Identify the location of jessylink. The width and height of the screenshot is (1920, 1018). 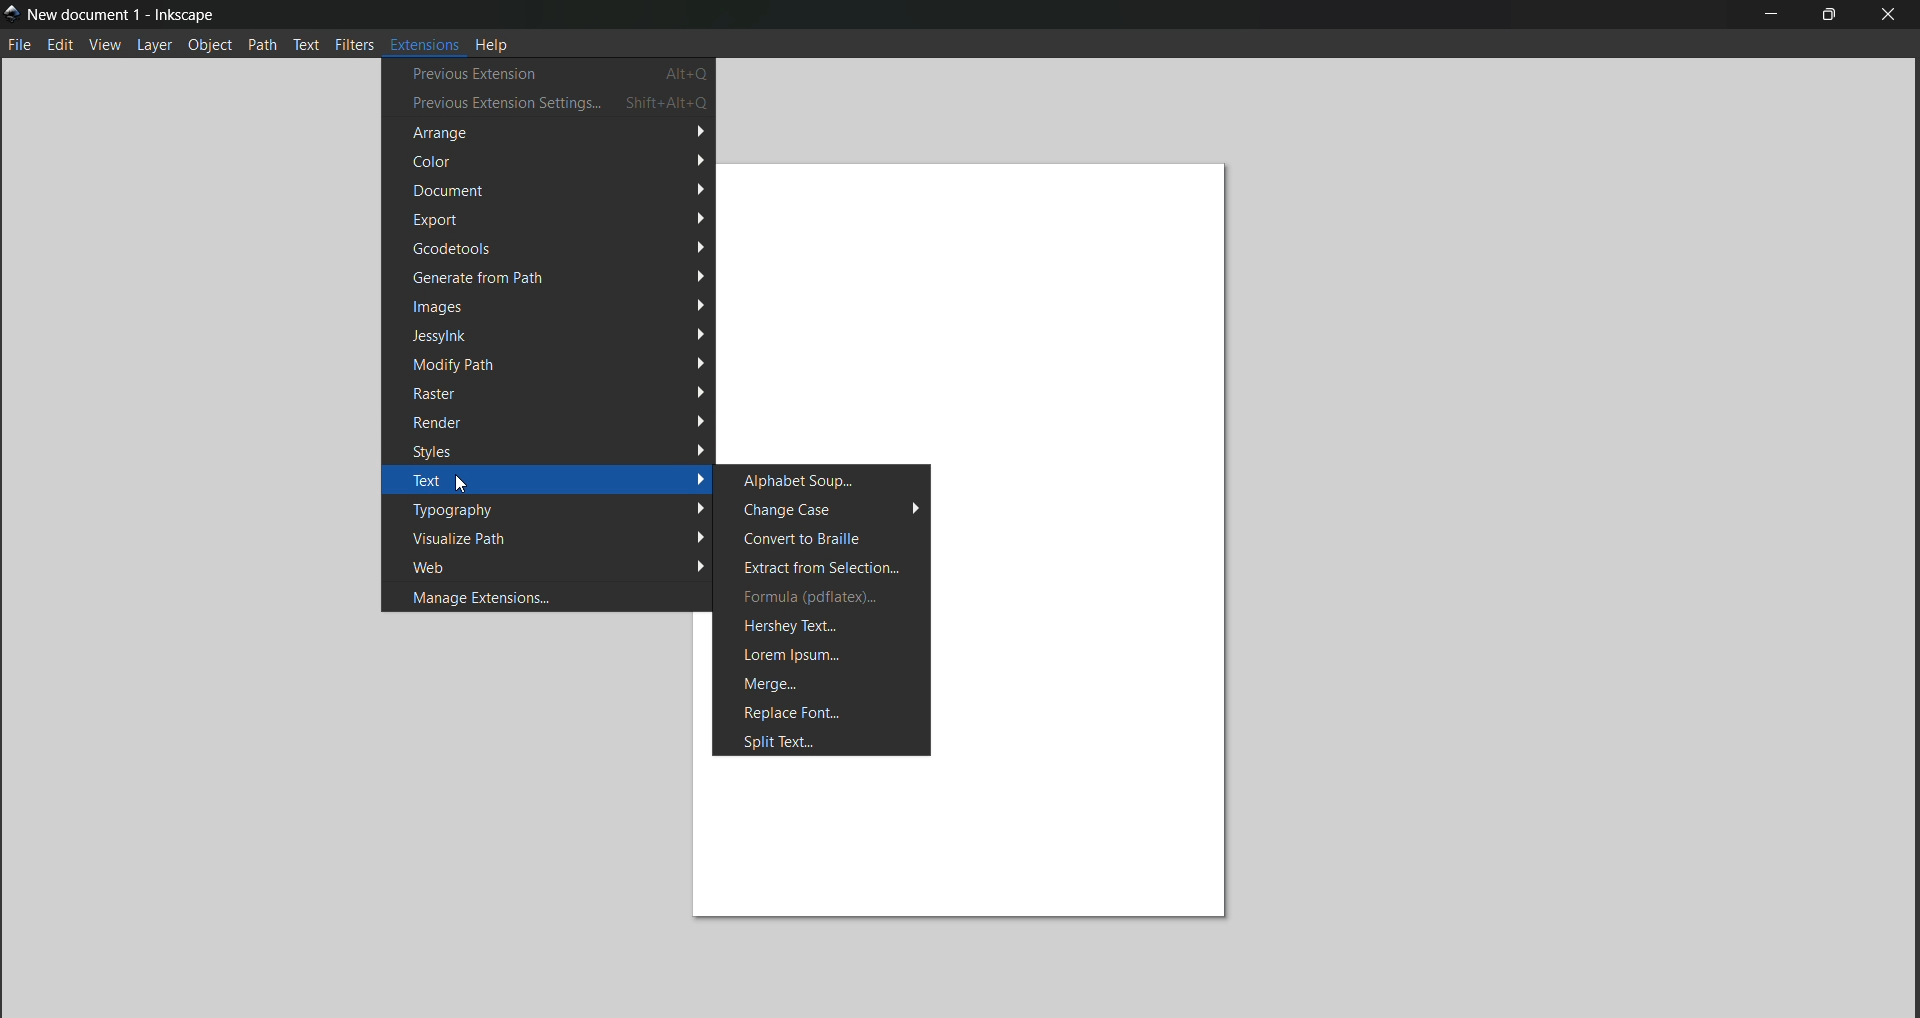
(561, 334).